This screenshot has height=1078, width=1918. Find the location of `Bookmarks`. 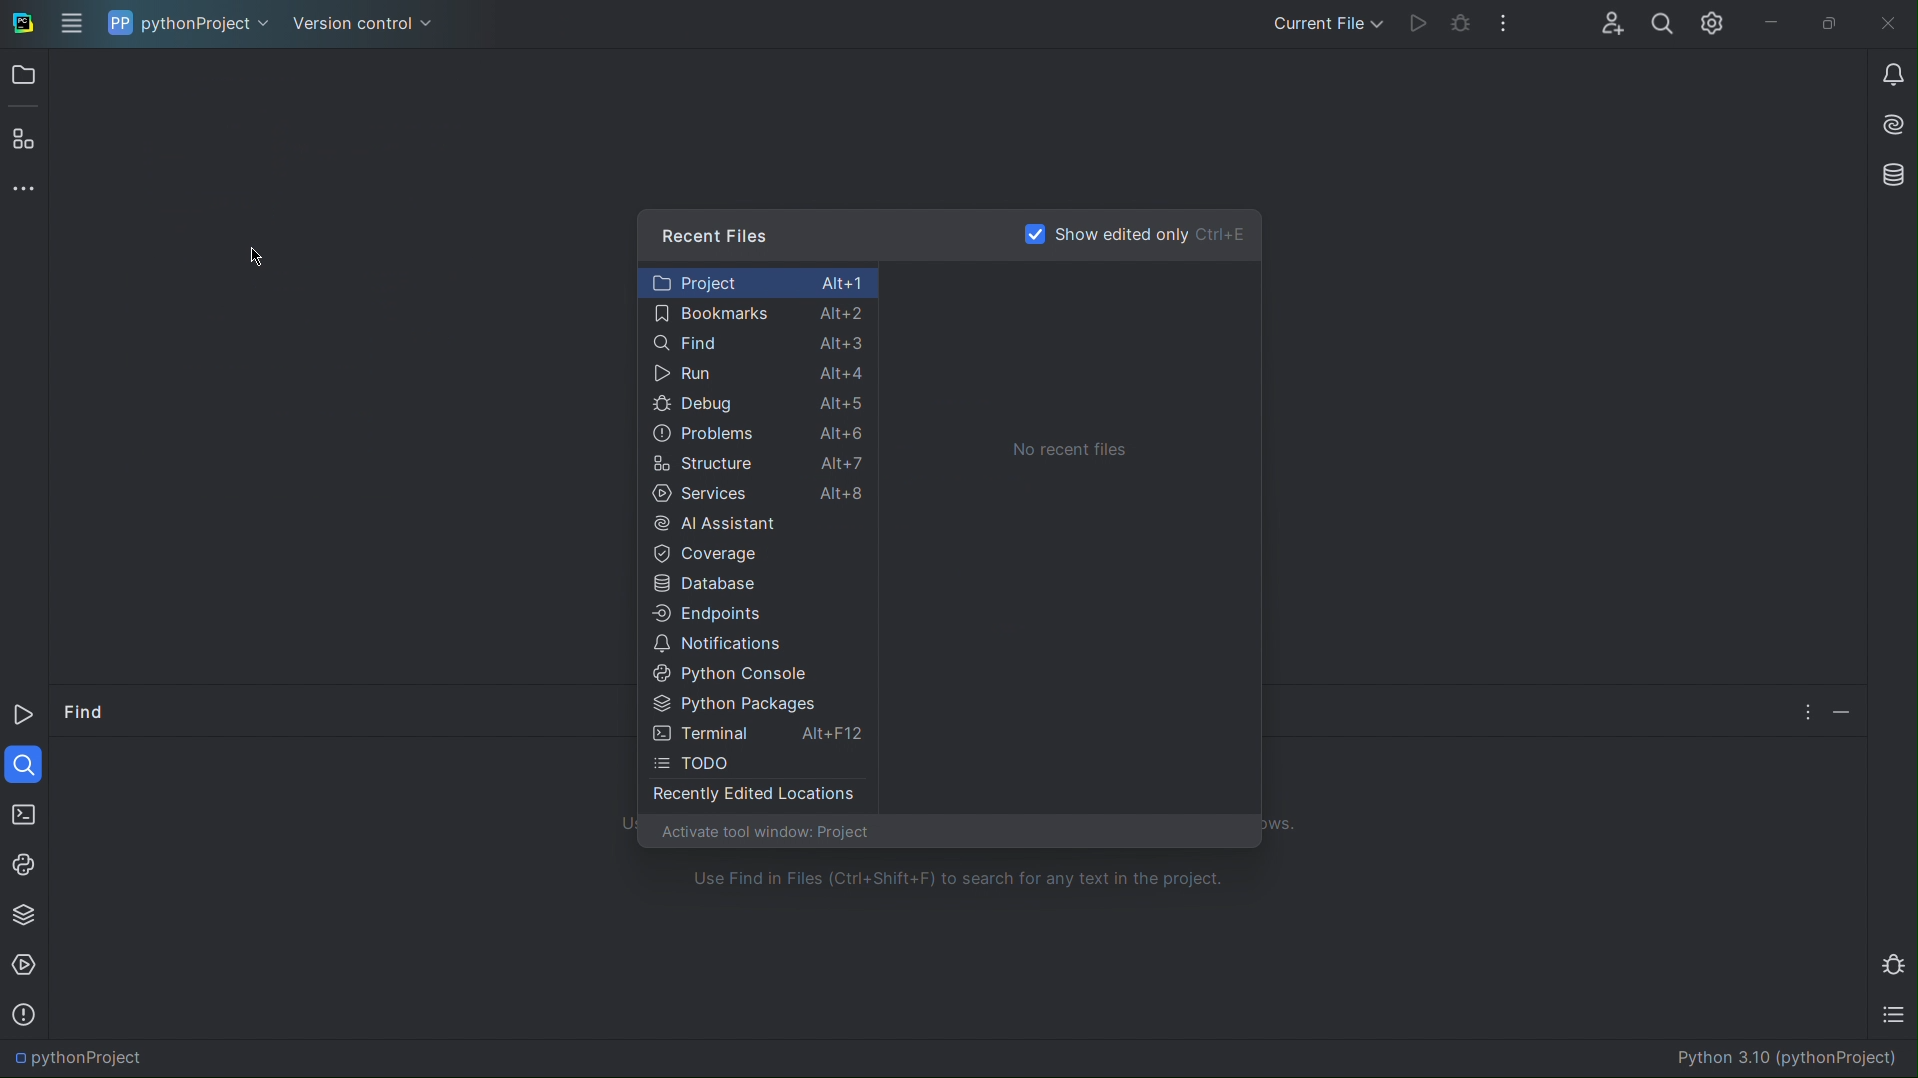

Bookmarks is located at coordinates (757, 315).